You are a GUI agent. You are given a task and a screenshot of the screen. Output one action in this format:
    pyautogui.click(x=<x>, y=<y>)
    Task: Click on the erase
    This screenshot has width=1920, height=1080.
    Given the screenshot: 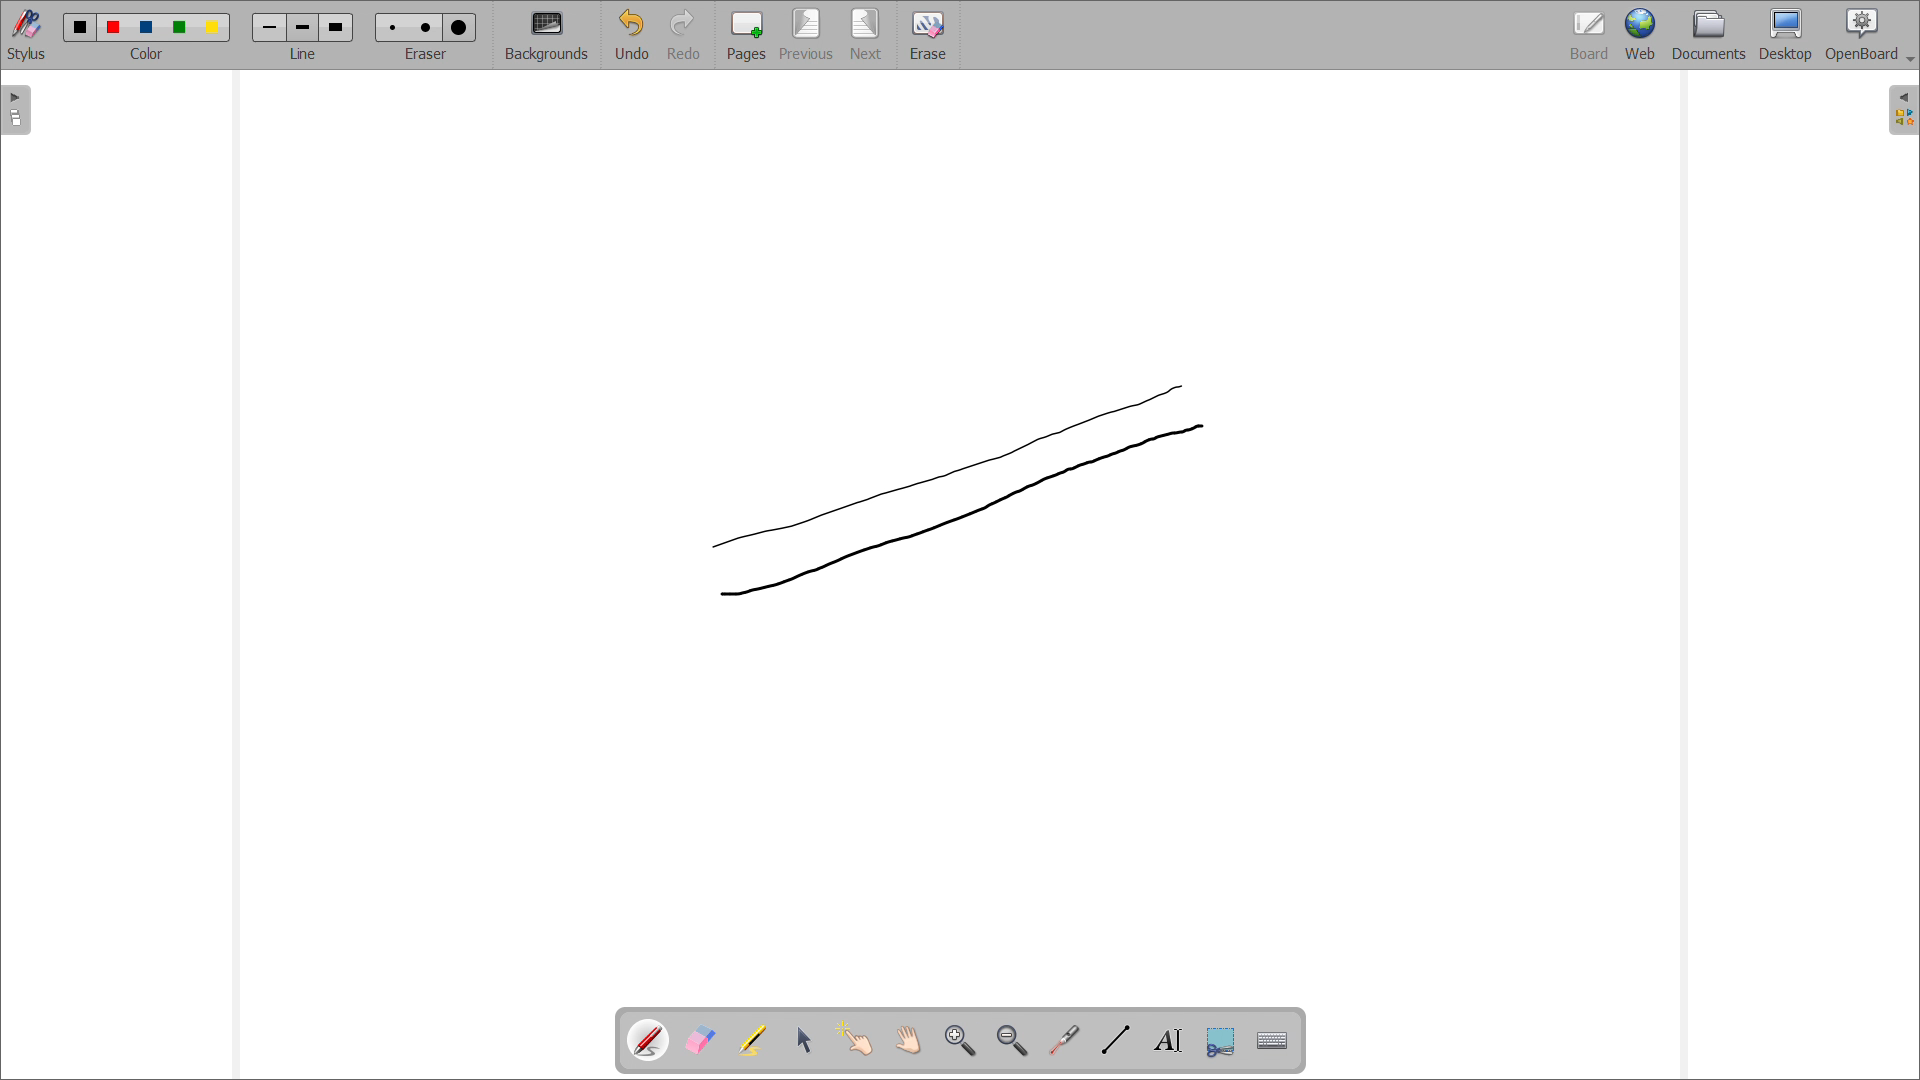 What is the action you would take?
    pyautogui.click(x=928, y=35)
    